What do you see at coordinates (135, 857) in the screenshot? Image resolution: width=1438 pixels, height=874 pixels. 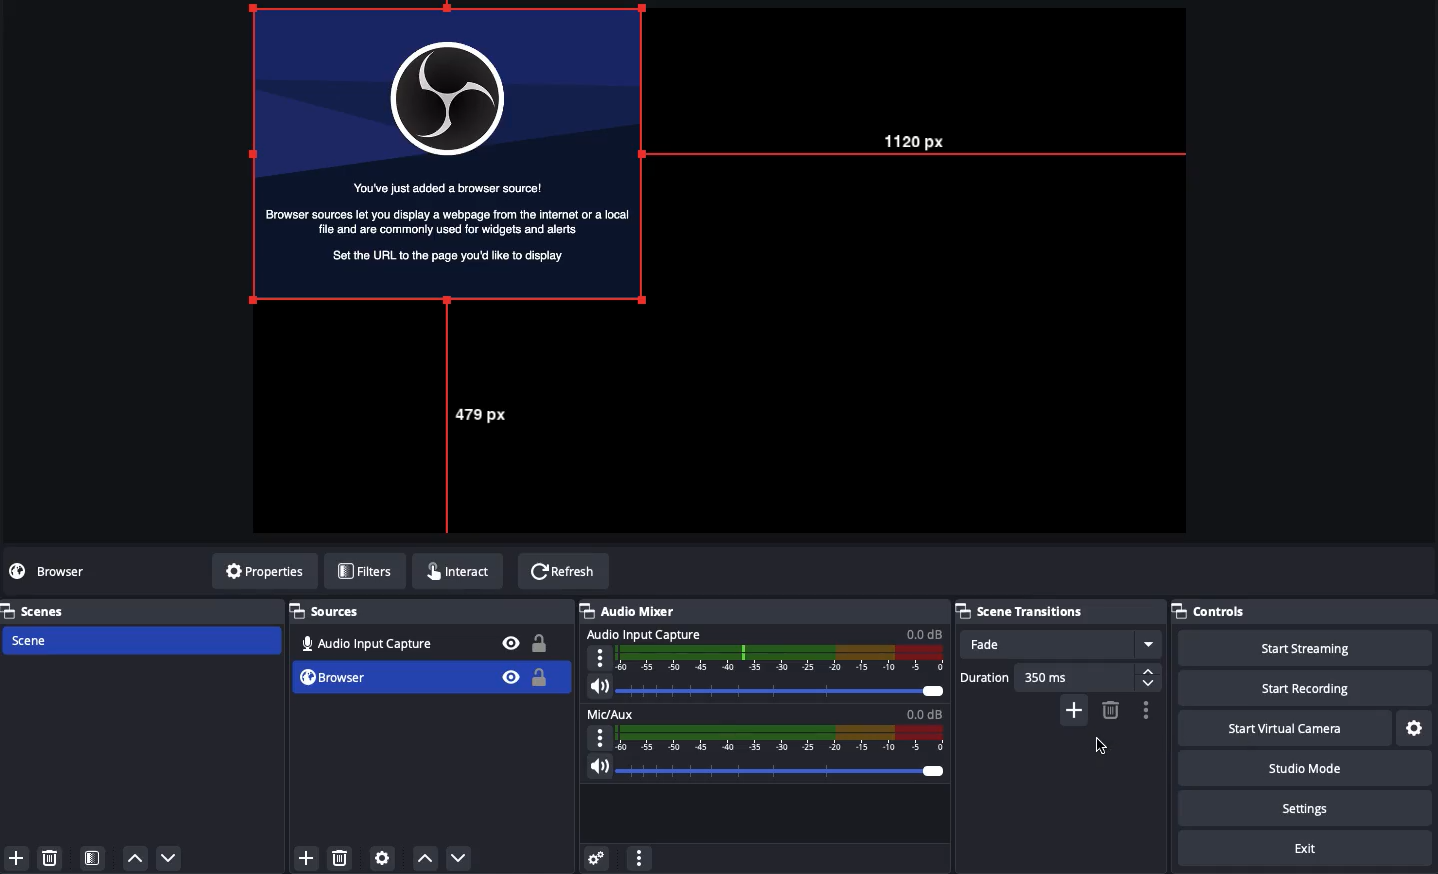 I see `up` at bounding box center [135, 857].